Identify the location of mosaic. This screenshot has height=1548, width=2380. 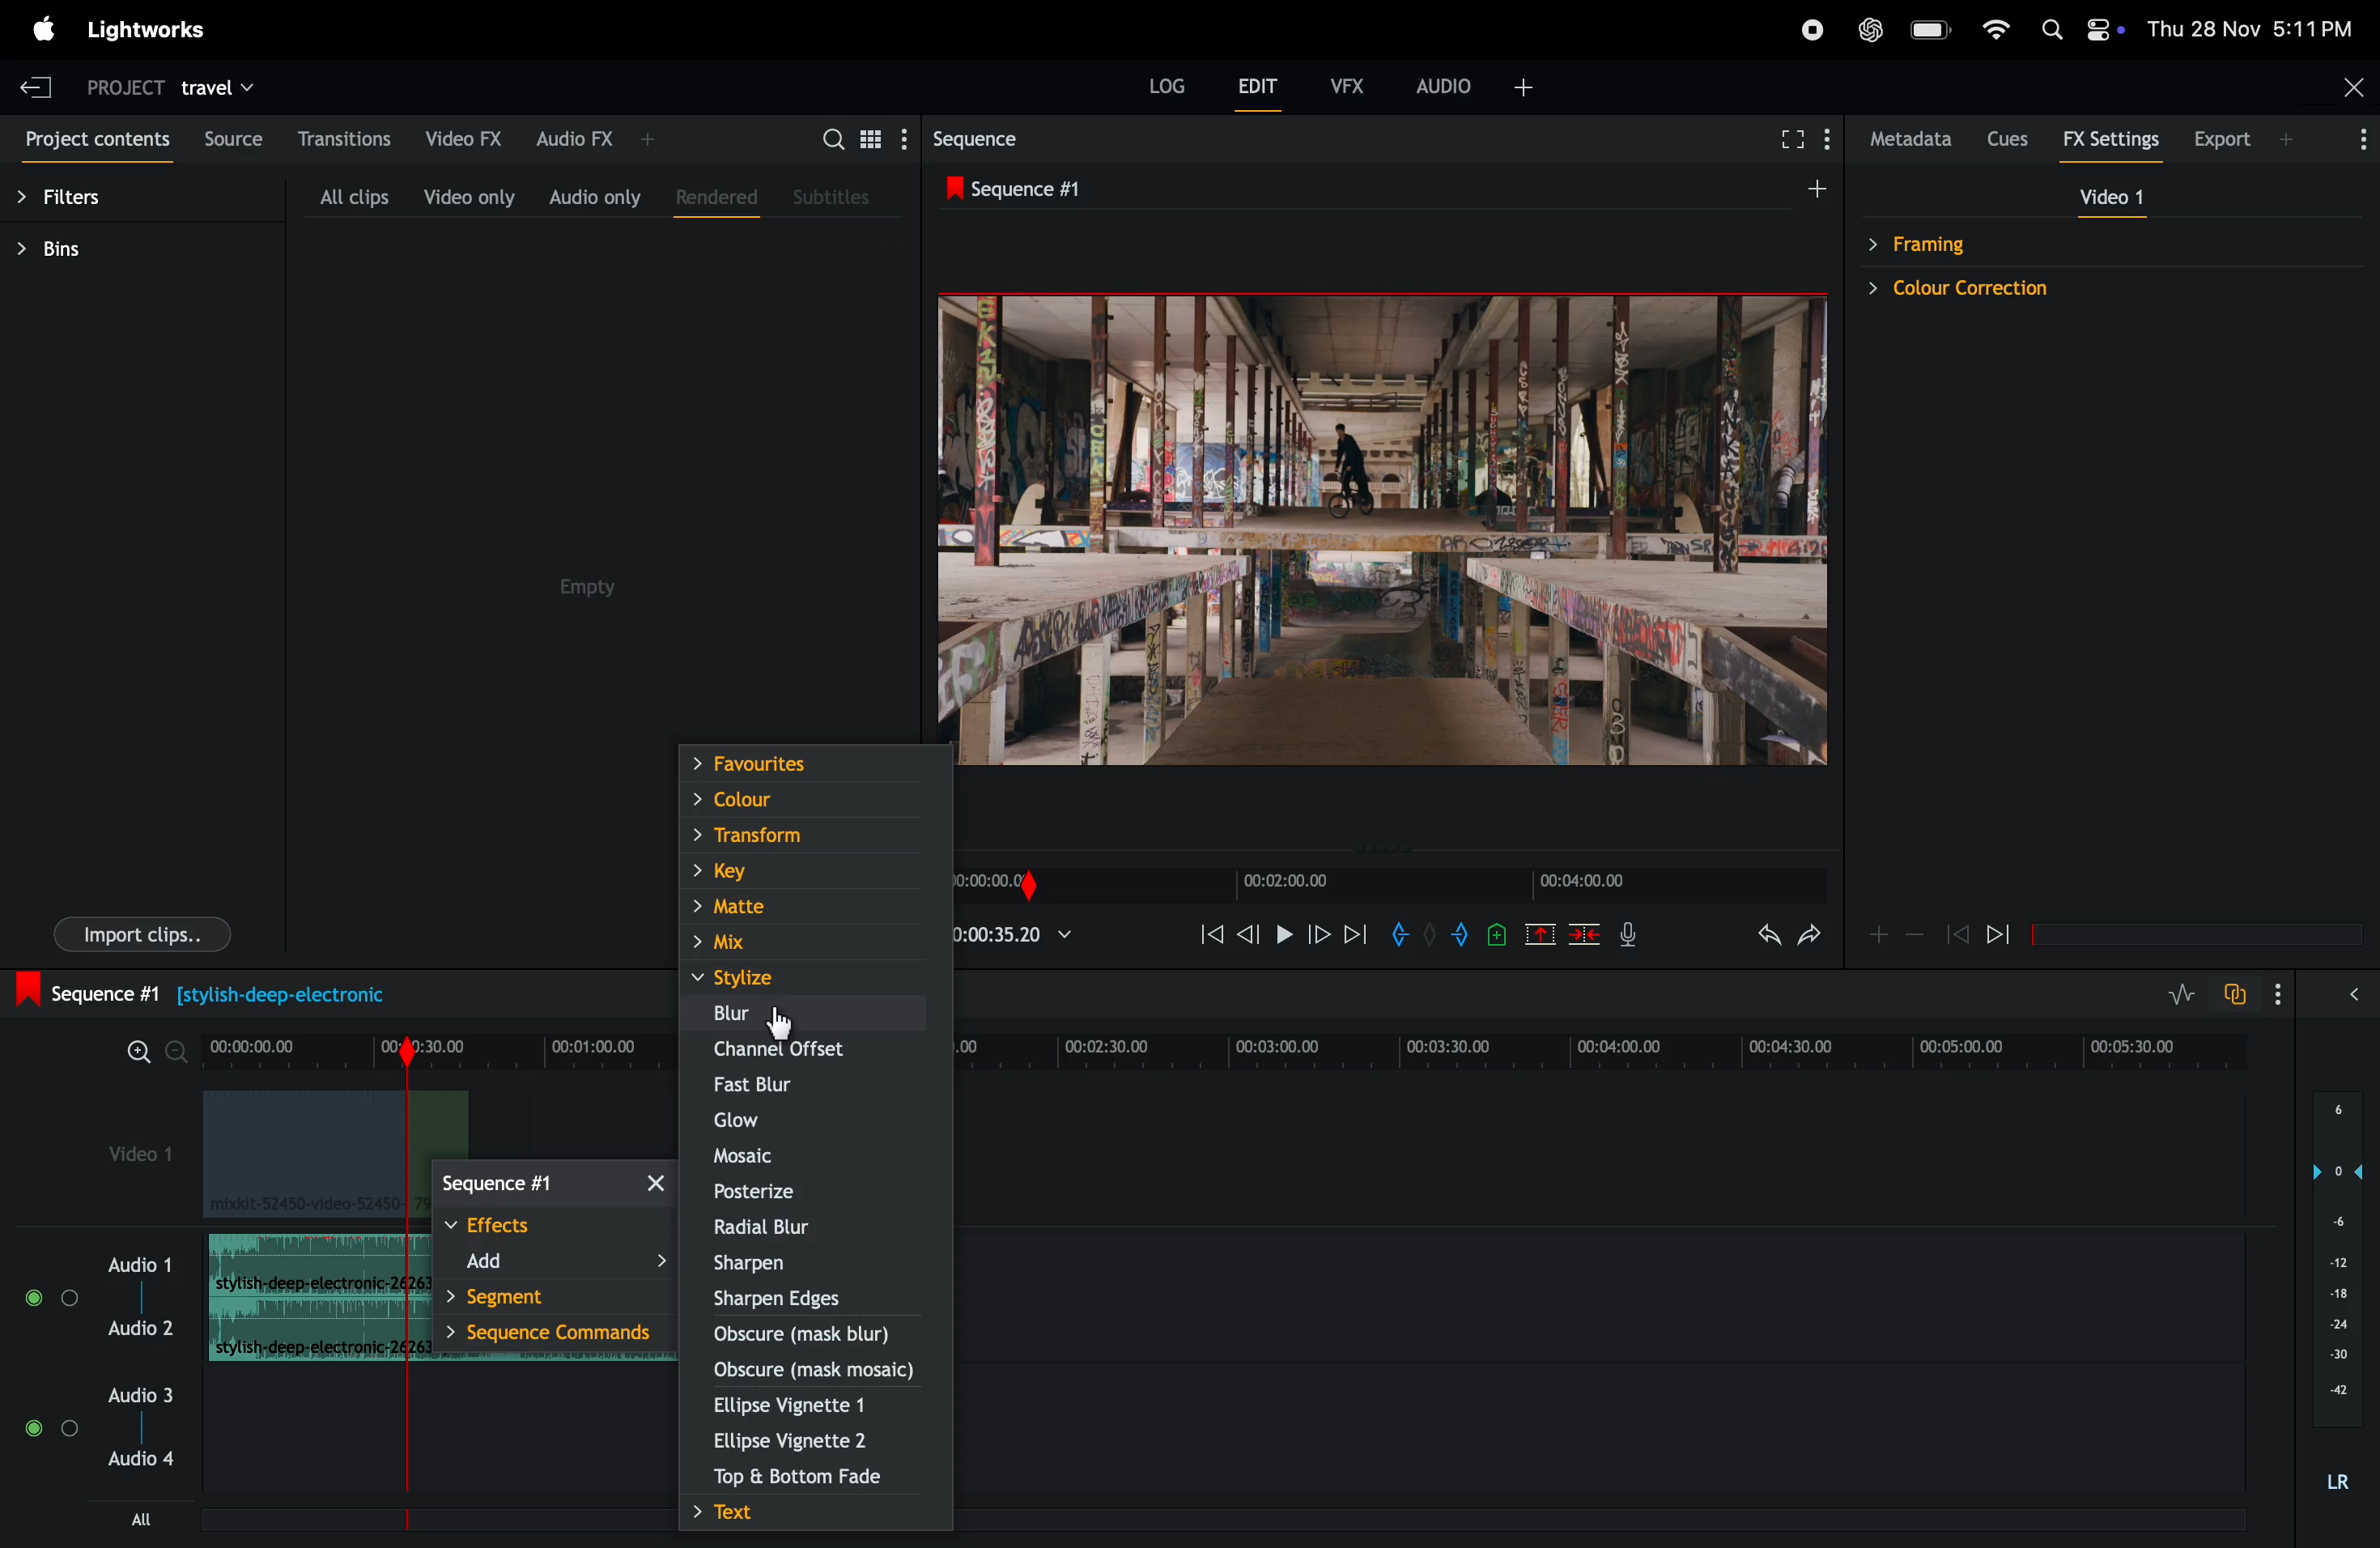
(817, 1160).